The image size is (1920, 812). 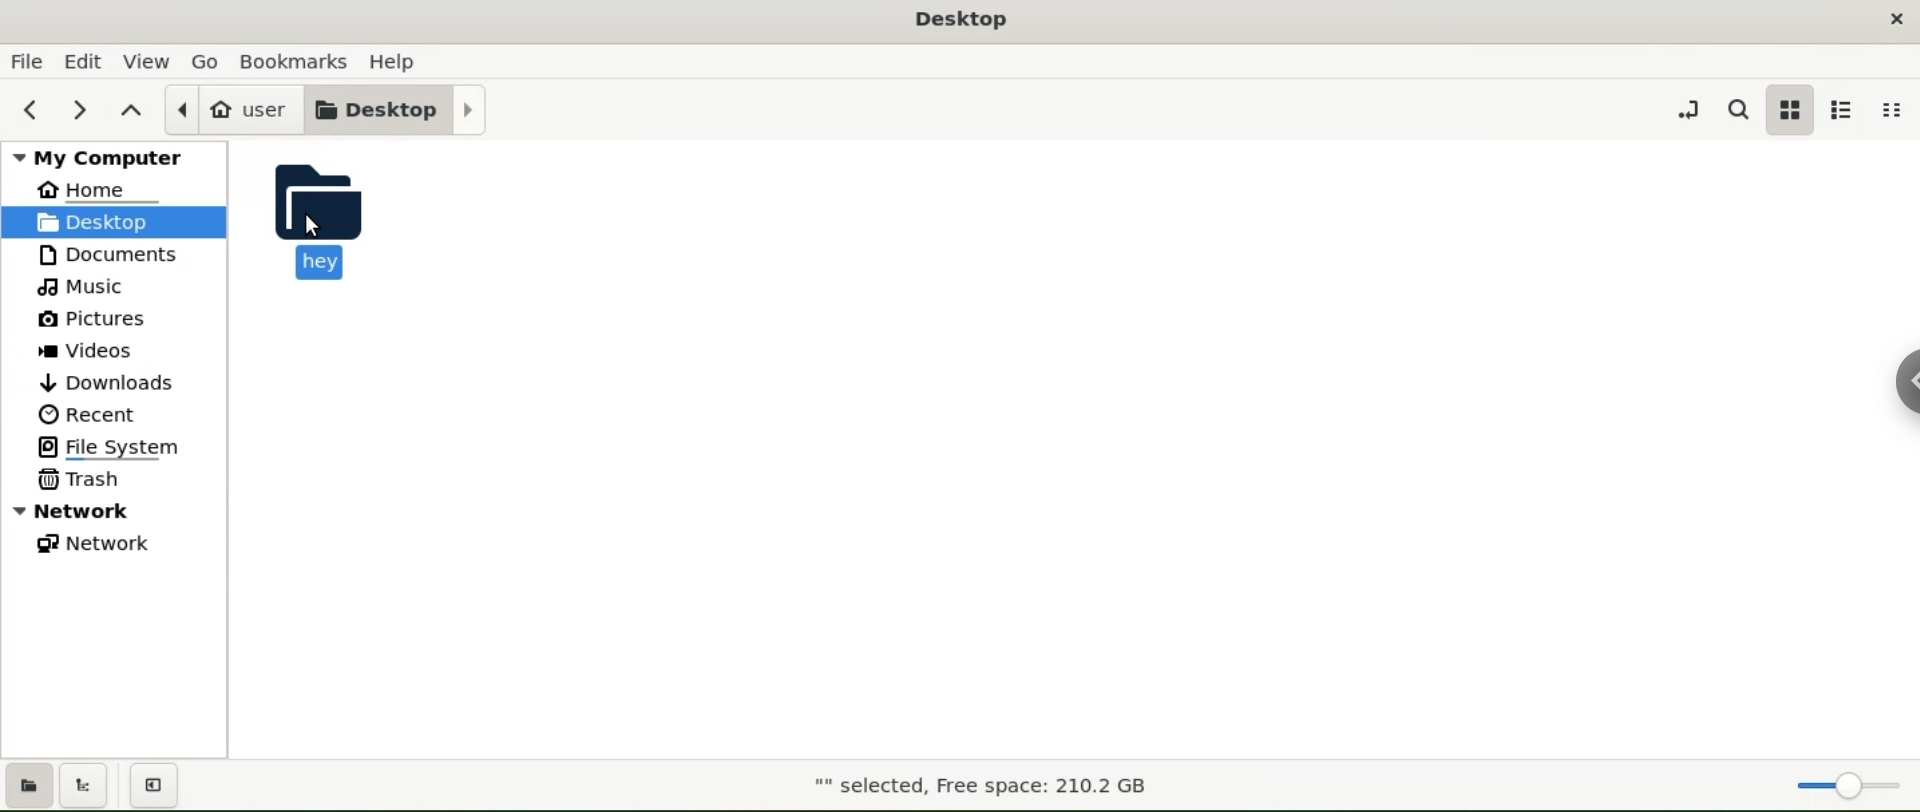 I want to click on help, so click(x=393, y=61).